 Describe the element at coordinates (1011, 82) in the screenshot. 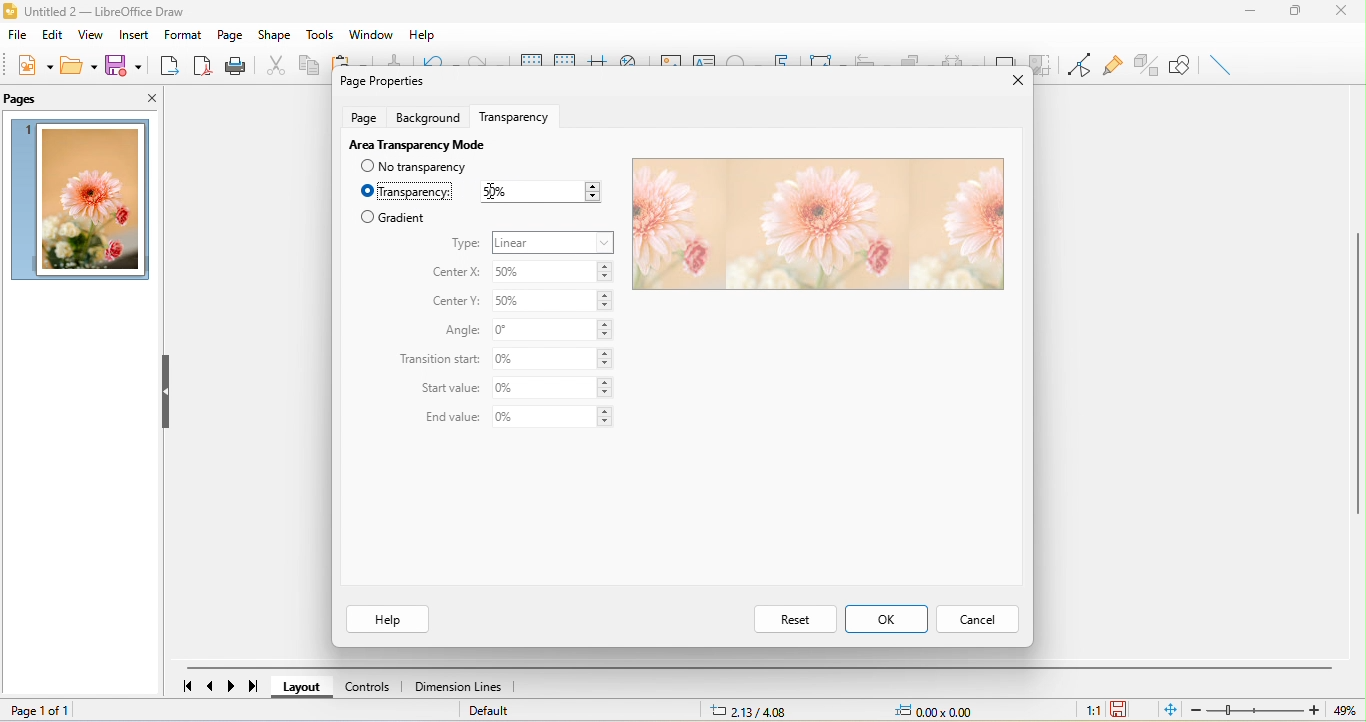

I see `close` at that location.